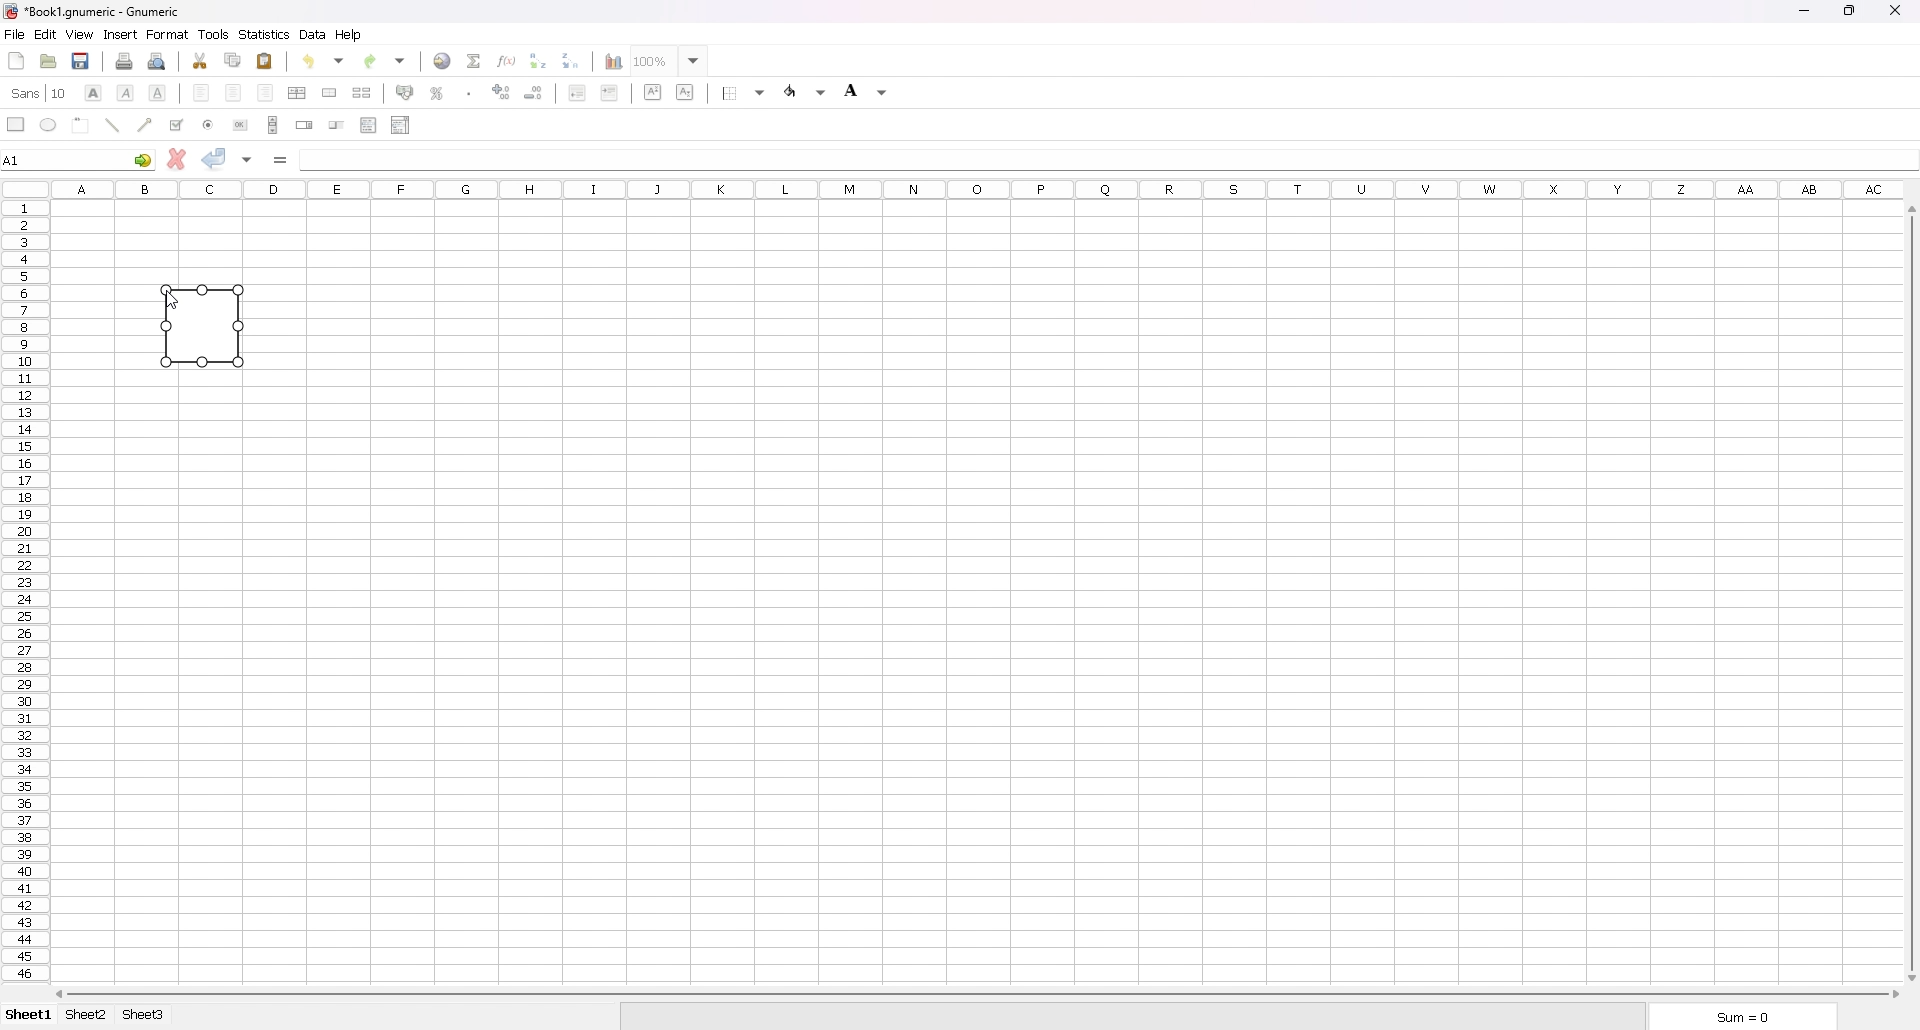 The height and width of the screenshot is (1030, 1920). What do you see at coordinates (15, 35) in the screenshot?
I see `file` at bounding box center [15, 35].